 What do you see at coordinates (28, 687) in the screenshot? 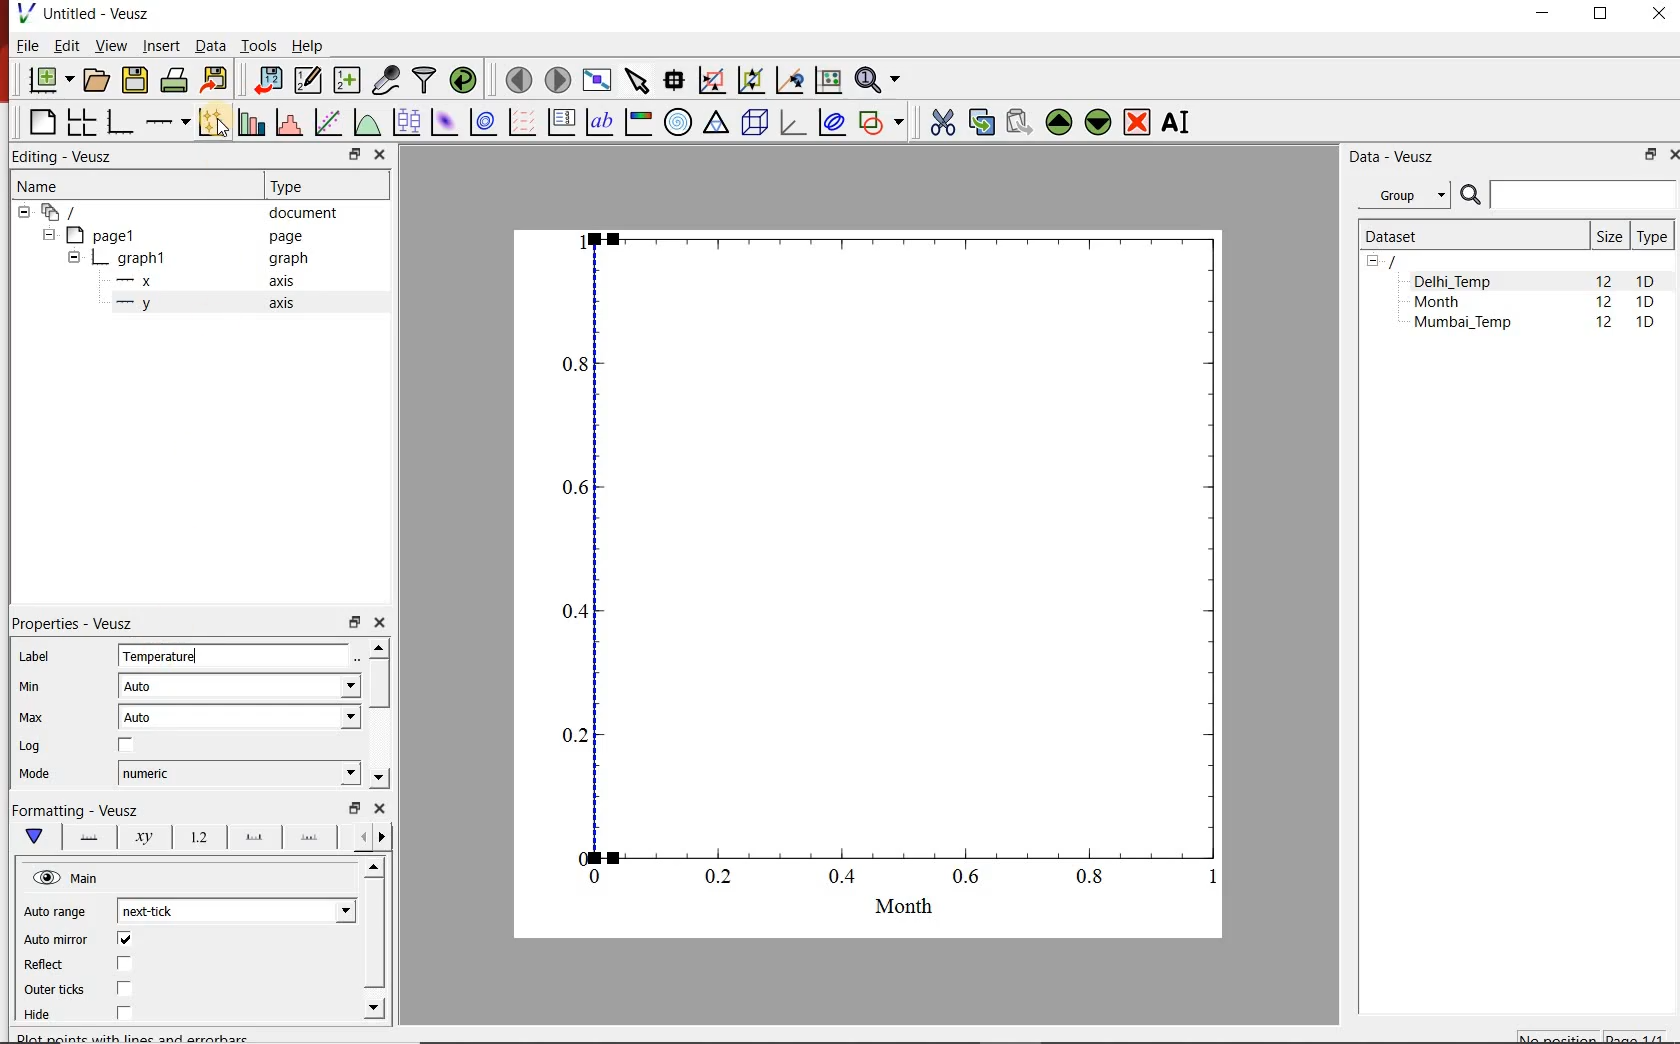
I see `Min` at bounding box center [28, 687].